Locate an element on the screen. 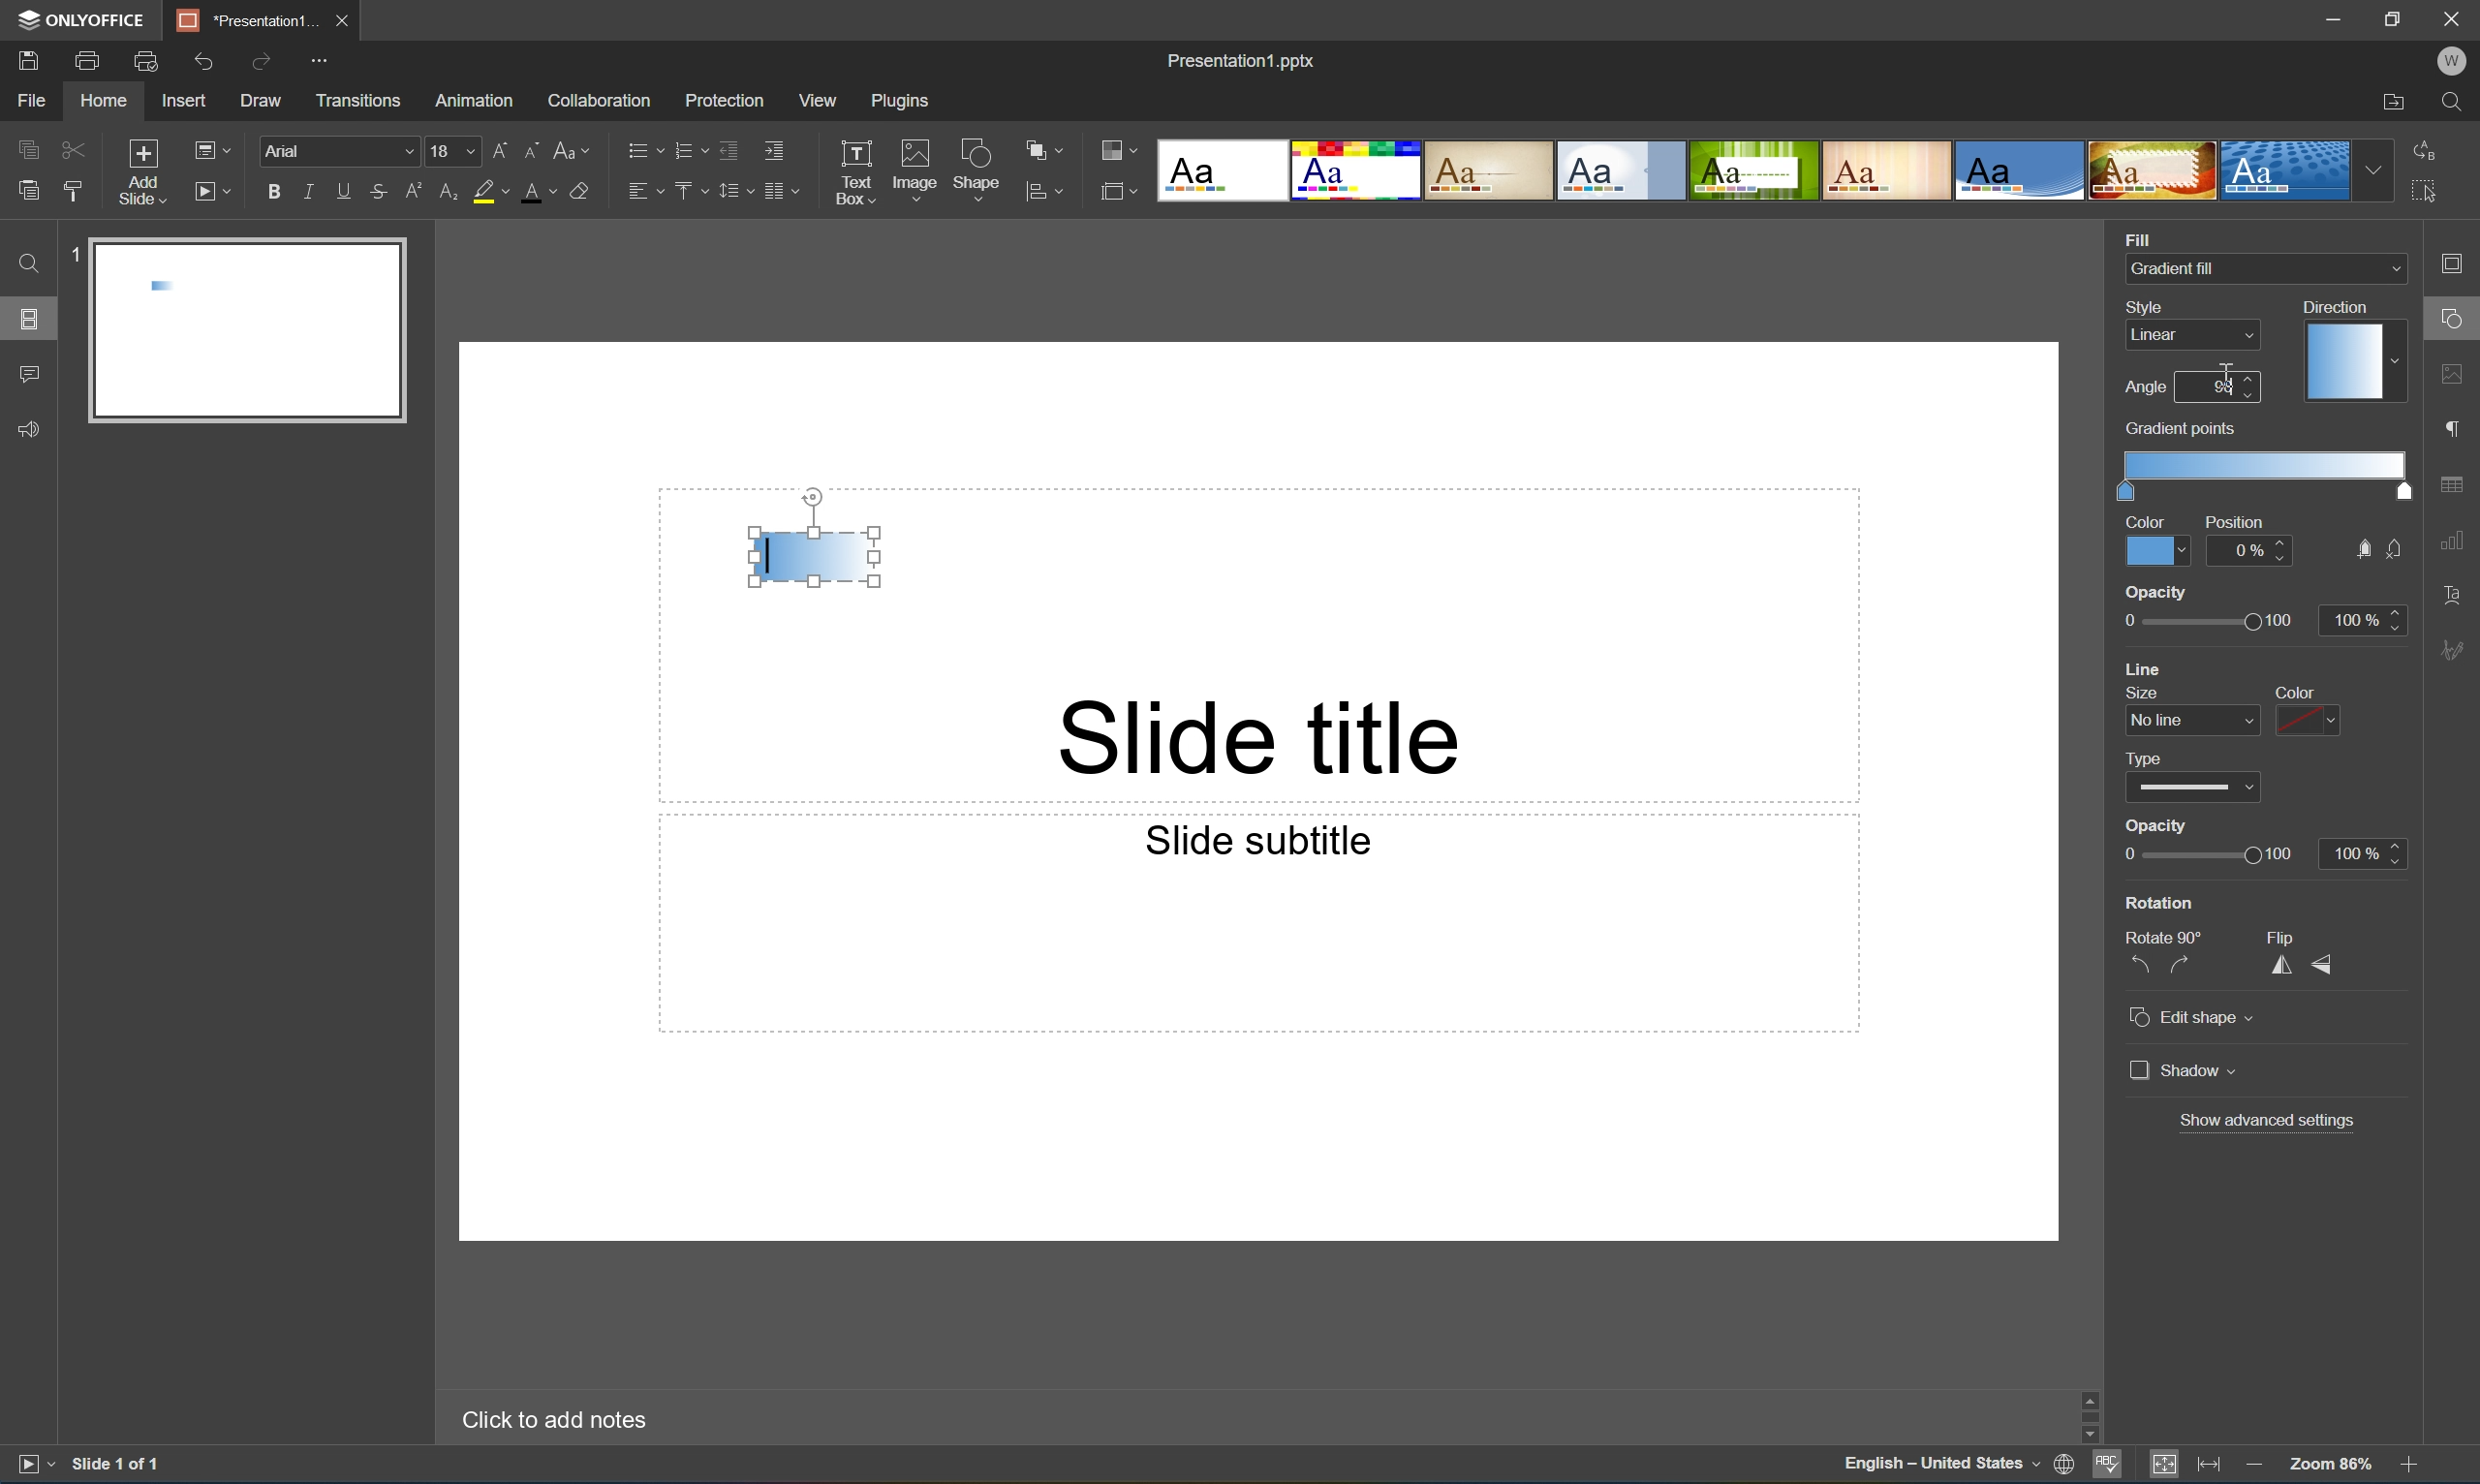  100% is located at coordinates (2363, 852).